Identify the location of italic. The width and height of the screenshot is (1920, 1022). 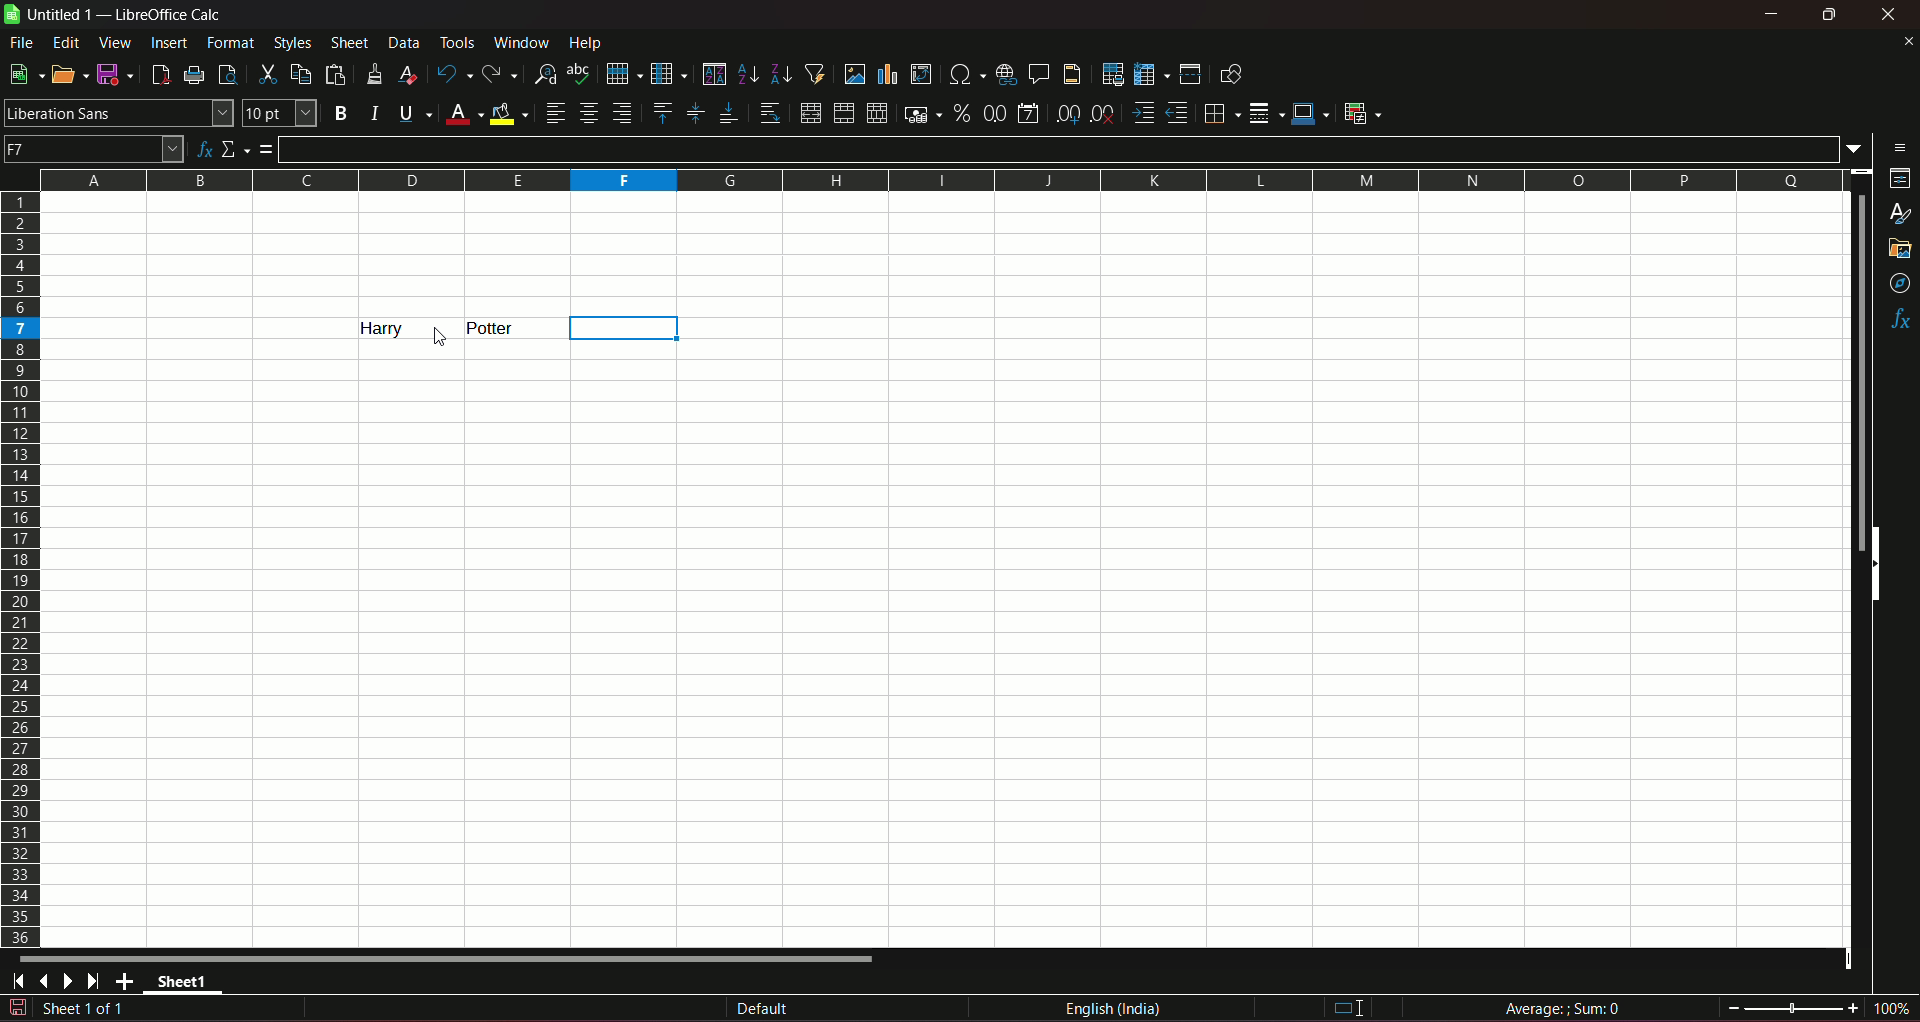
(375, 112).